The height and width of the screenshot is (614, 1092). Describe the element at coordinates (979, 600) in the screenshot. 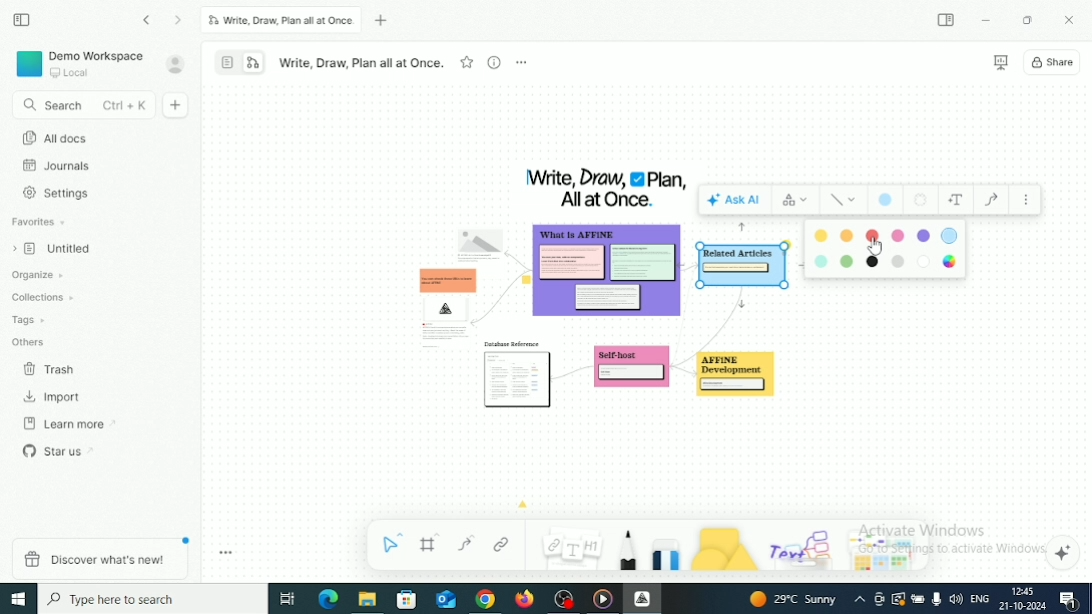

I see `Language` at that location.